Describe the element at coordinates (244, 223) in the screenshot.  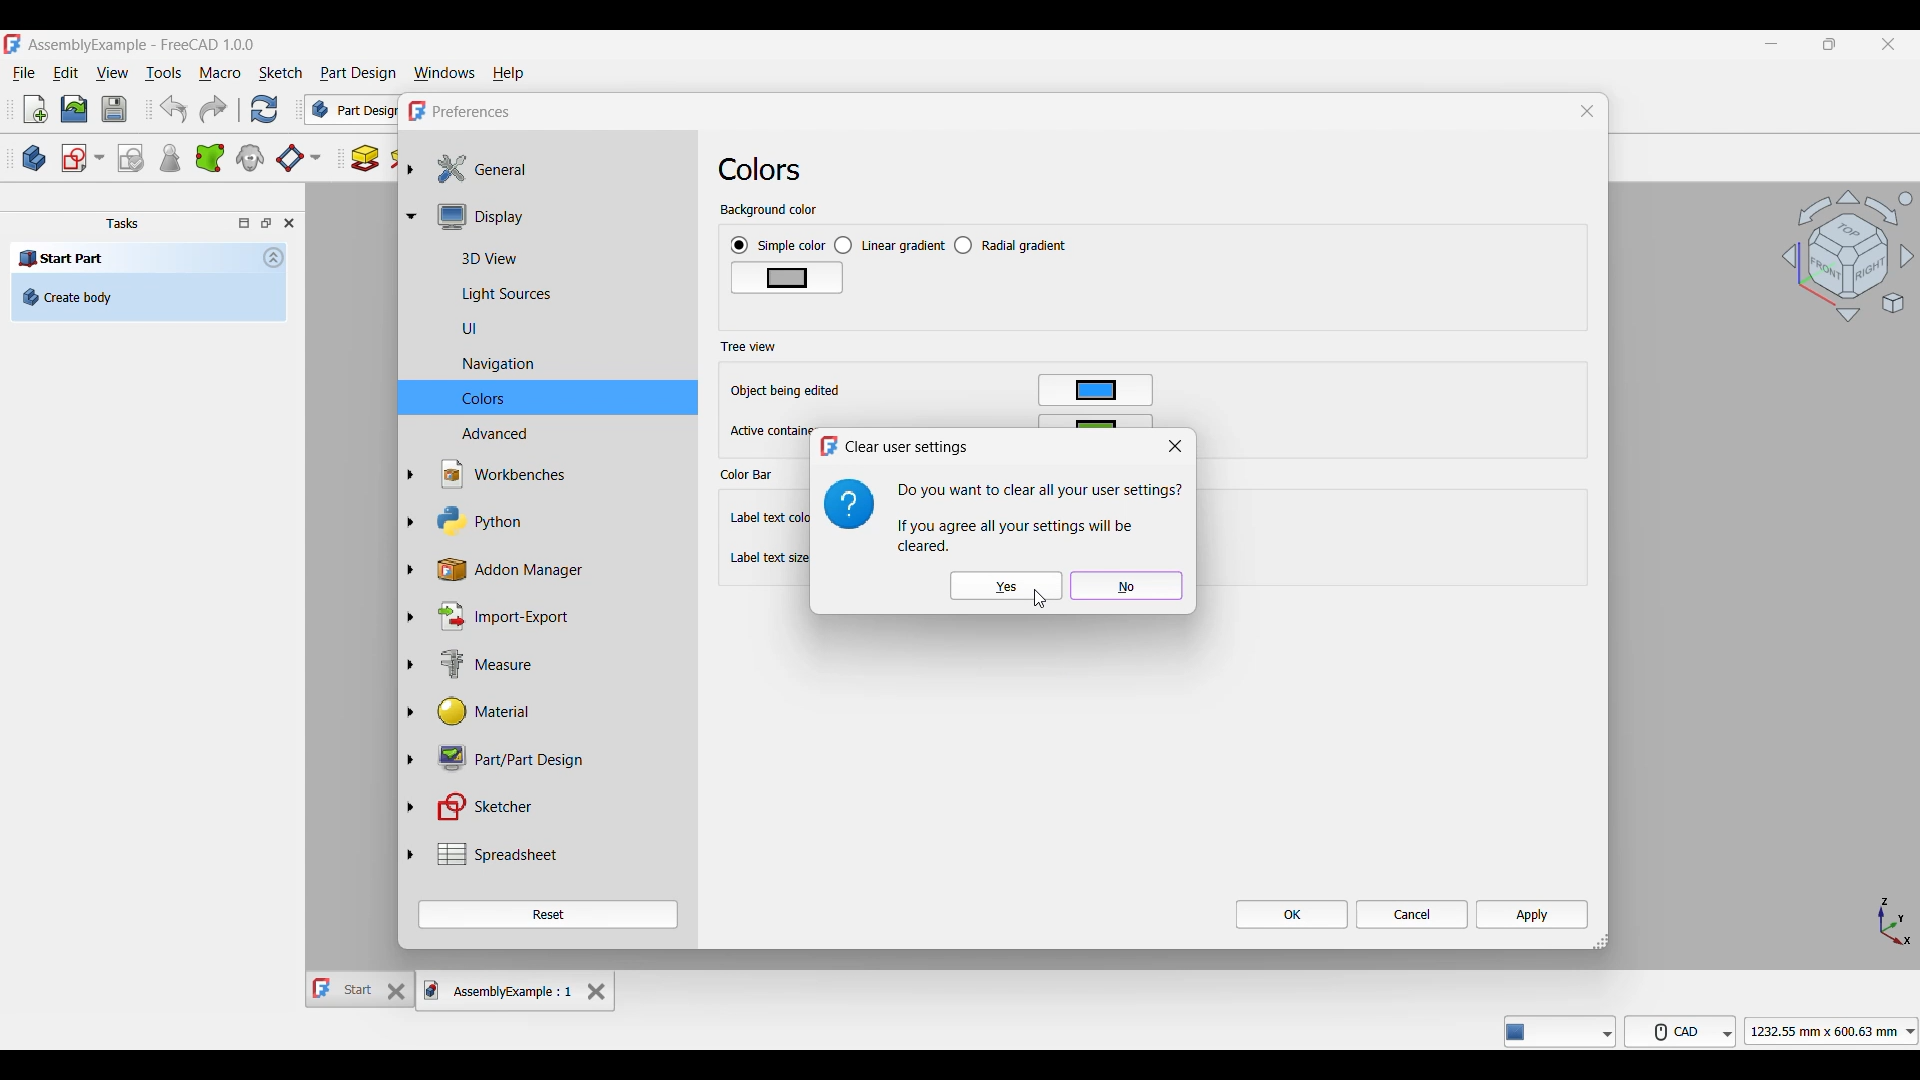
I see `Toggle overlay` at that location.